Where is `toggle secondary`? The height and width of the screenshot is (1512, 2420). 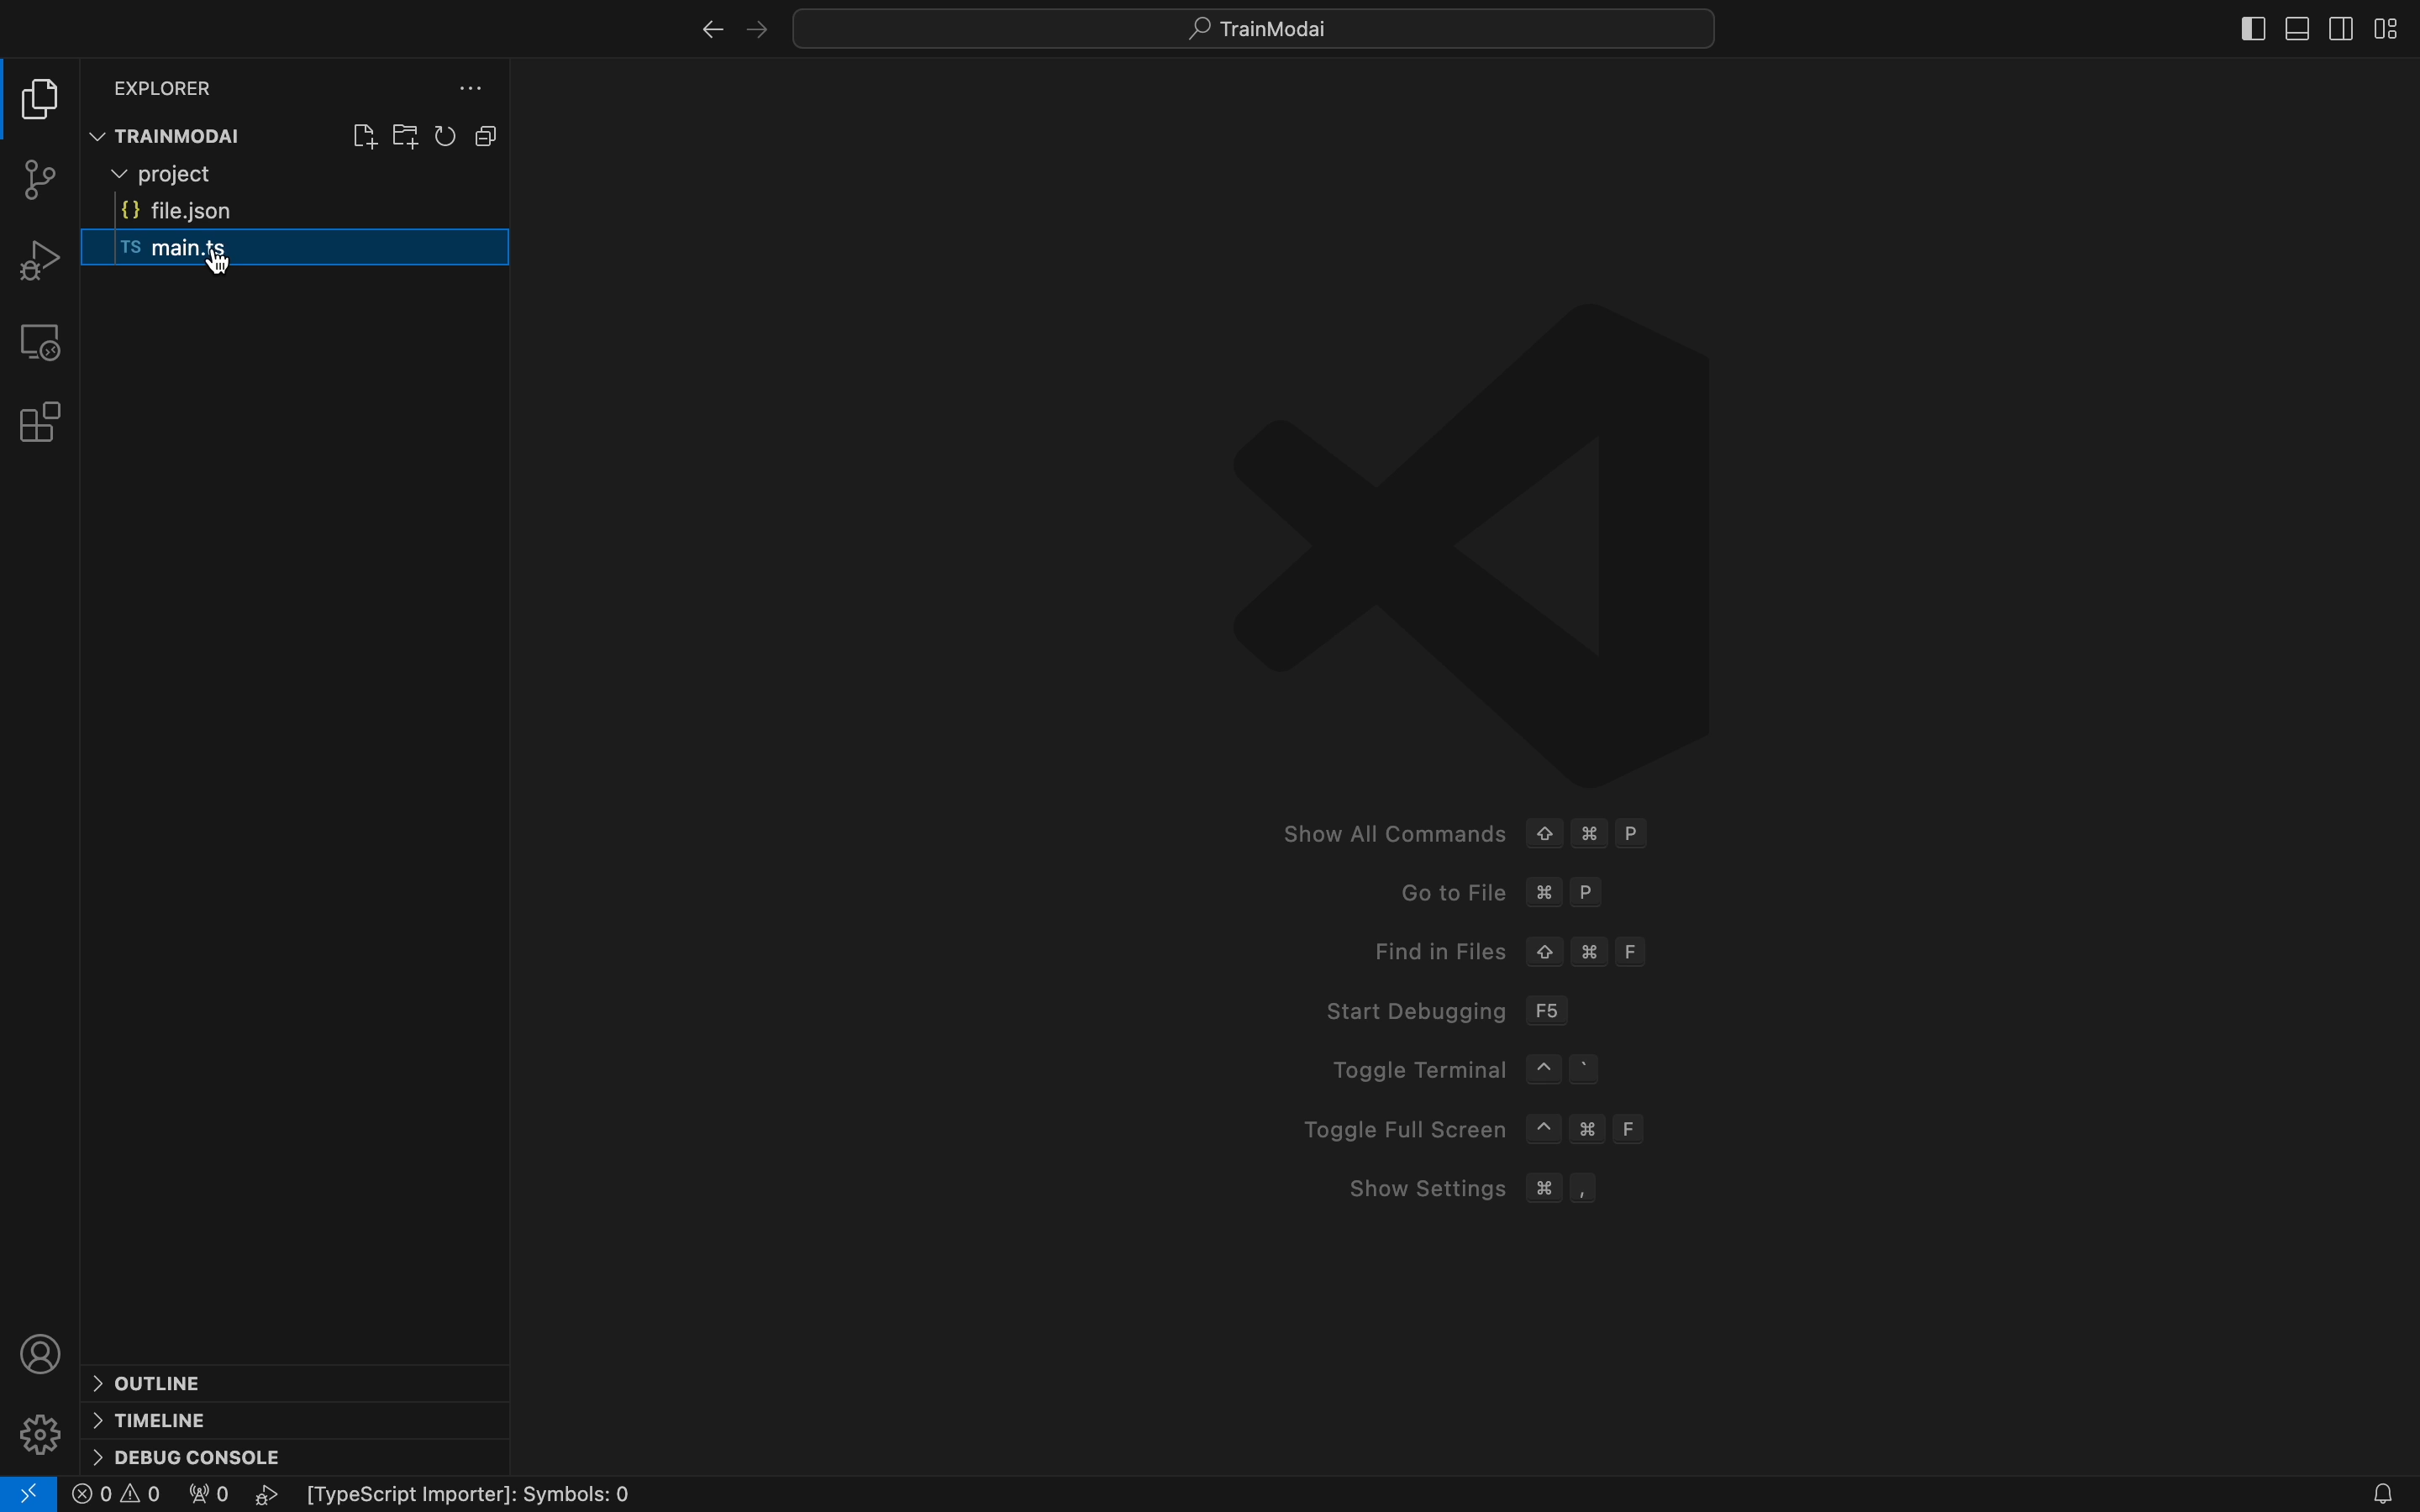 toggle secondary is located at coordinates (2342, 32).